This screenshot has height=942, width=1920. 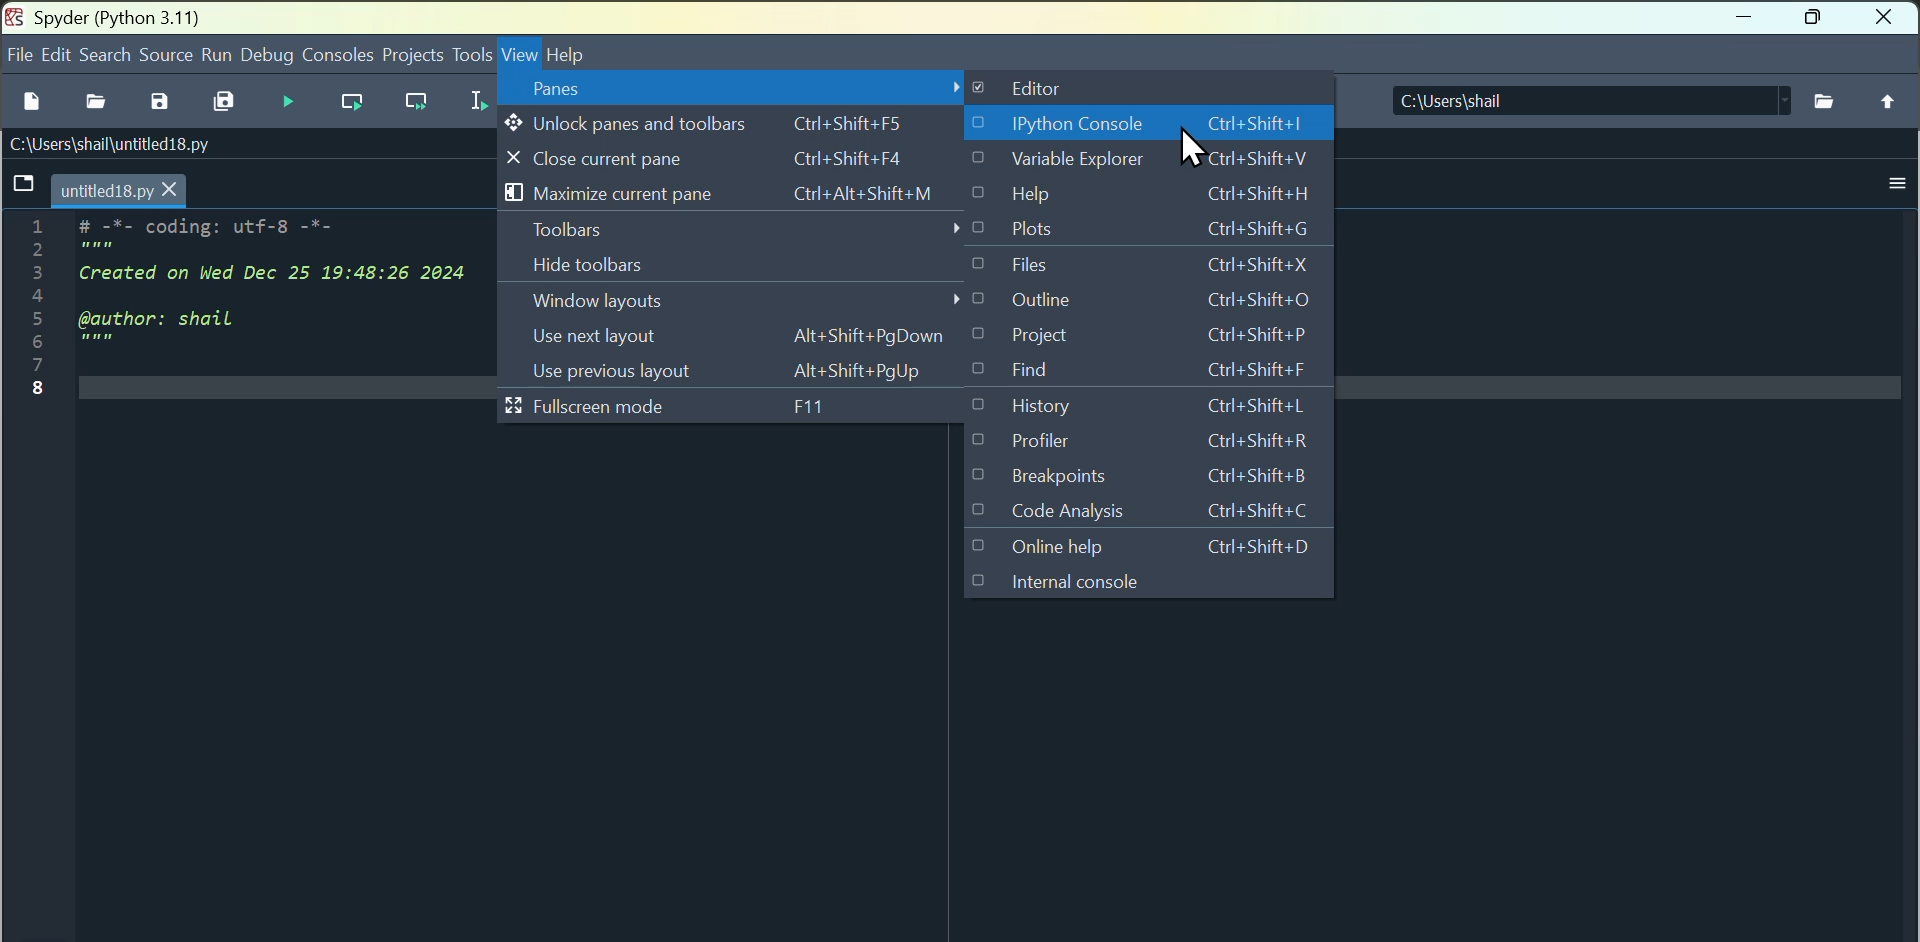 I want to click on Penes, so click(x=730, y=87).